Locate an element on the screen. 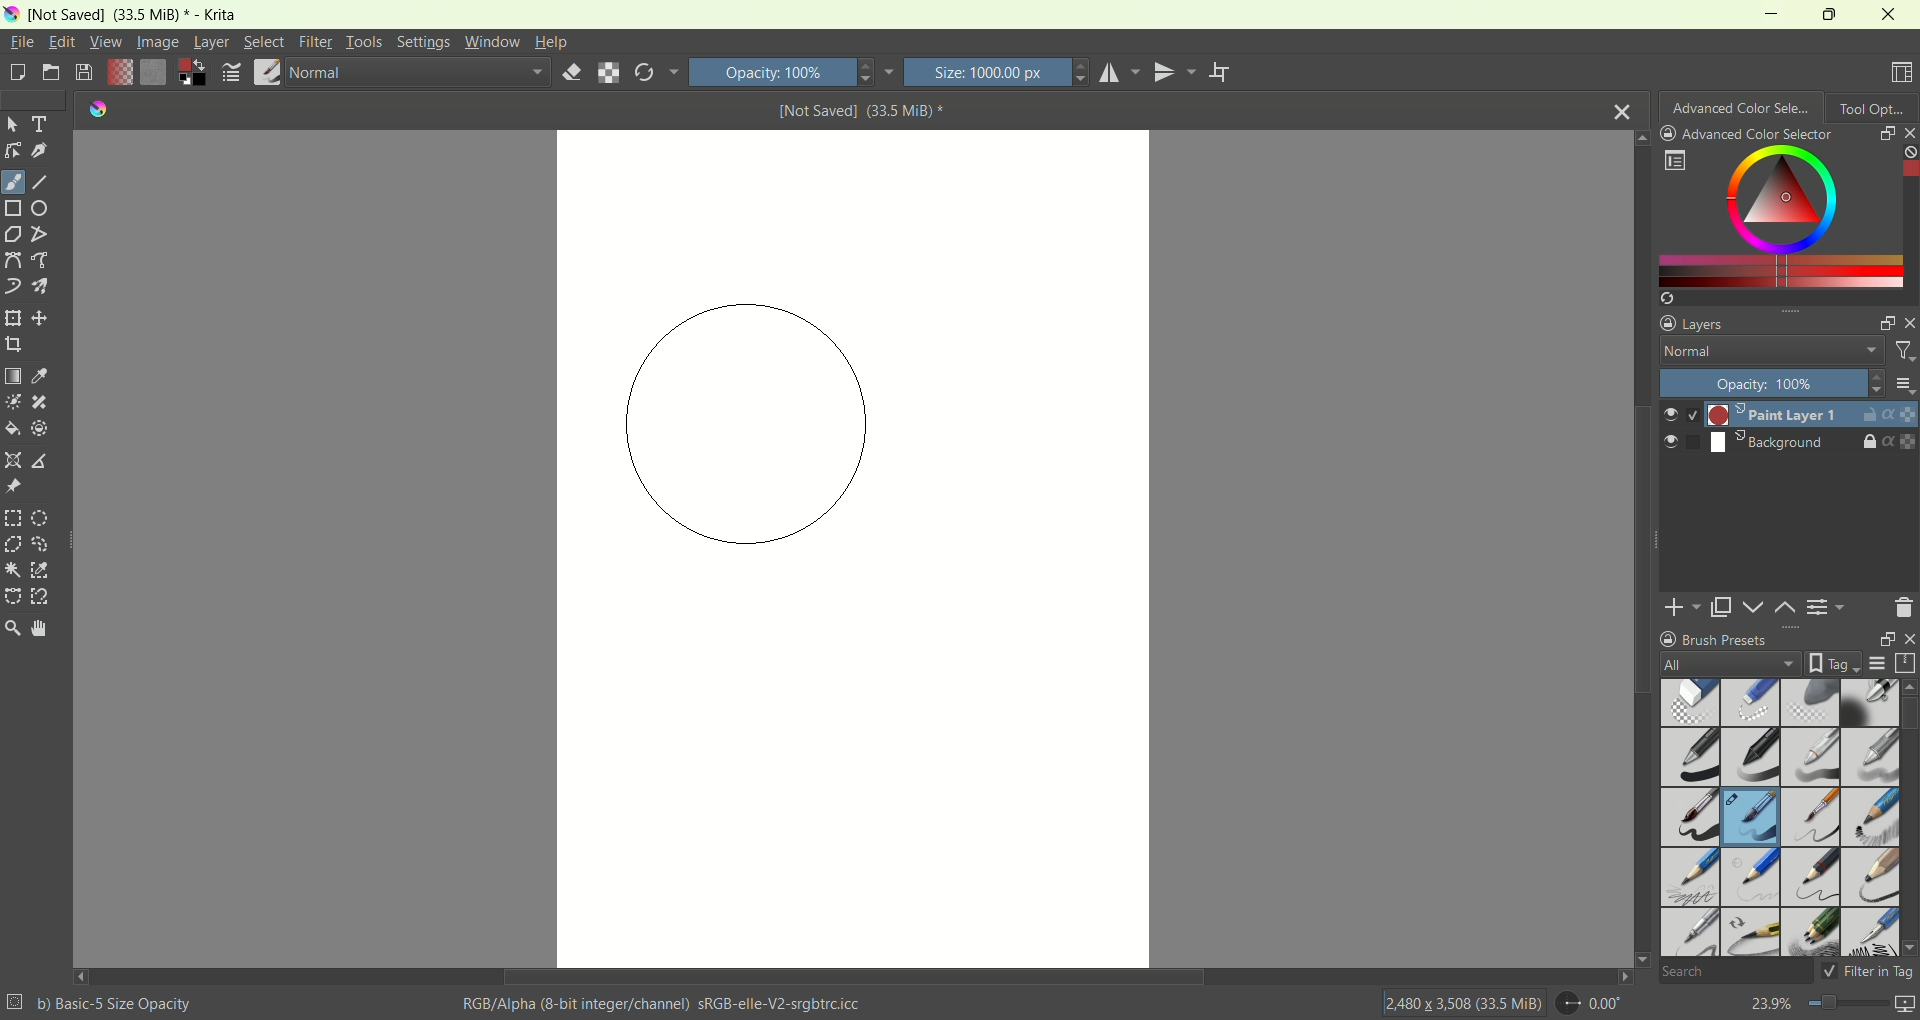 The image size is (1920, 1020). basic 5 is located at coordinates (1692, 817).